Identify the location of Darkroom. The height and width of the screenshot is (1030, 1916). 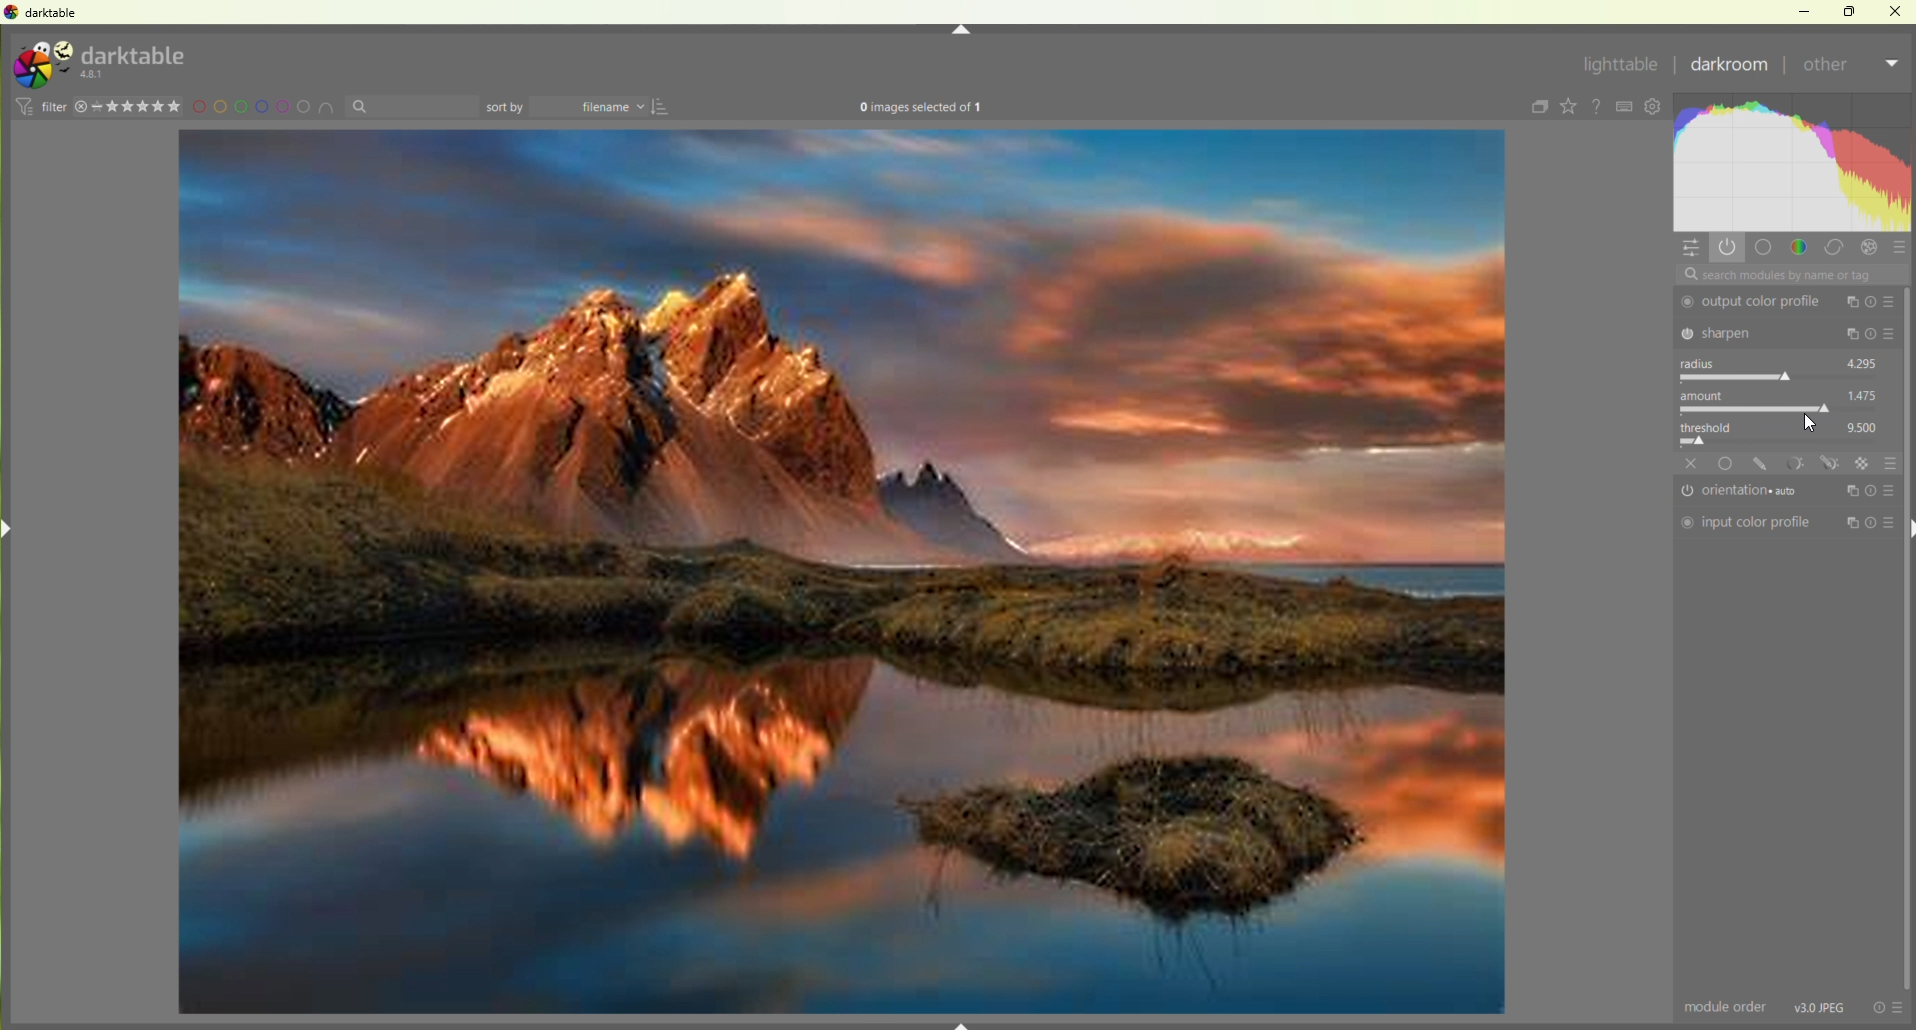
(1730, 67).